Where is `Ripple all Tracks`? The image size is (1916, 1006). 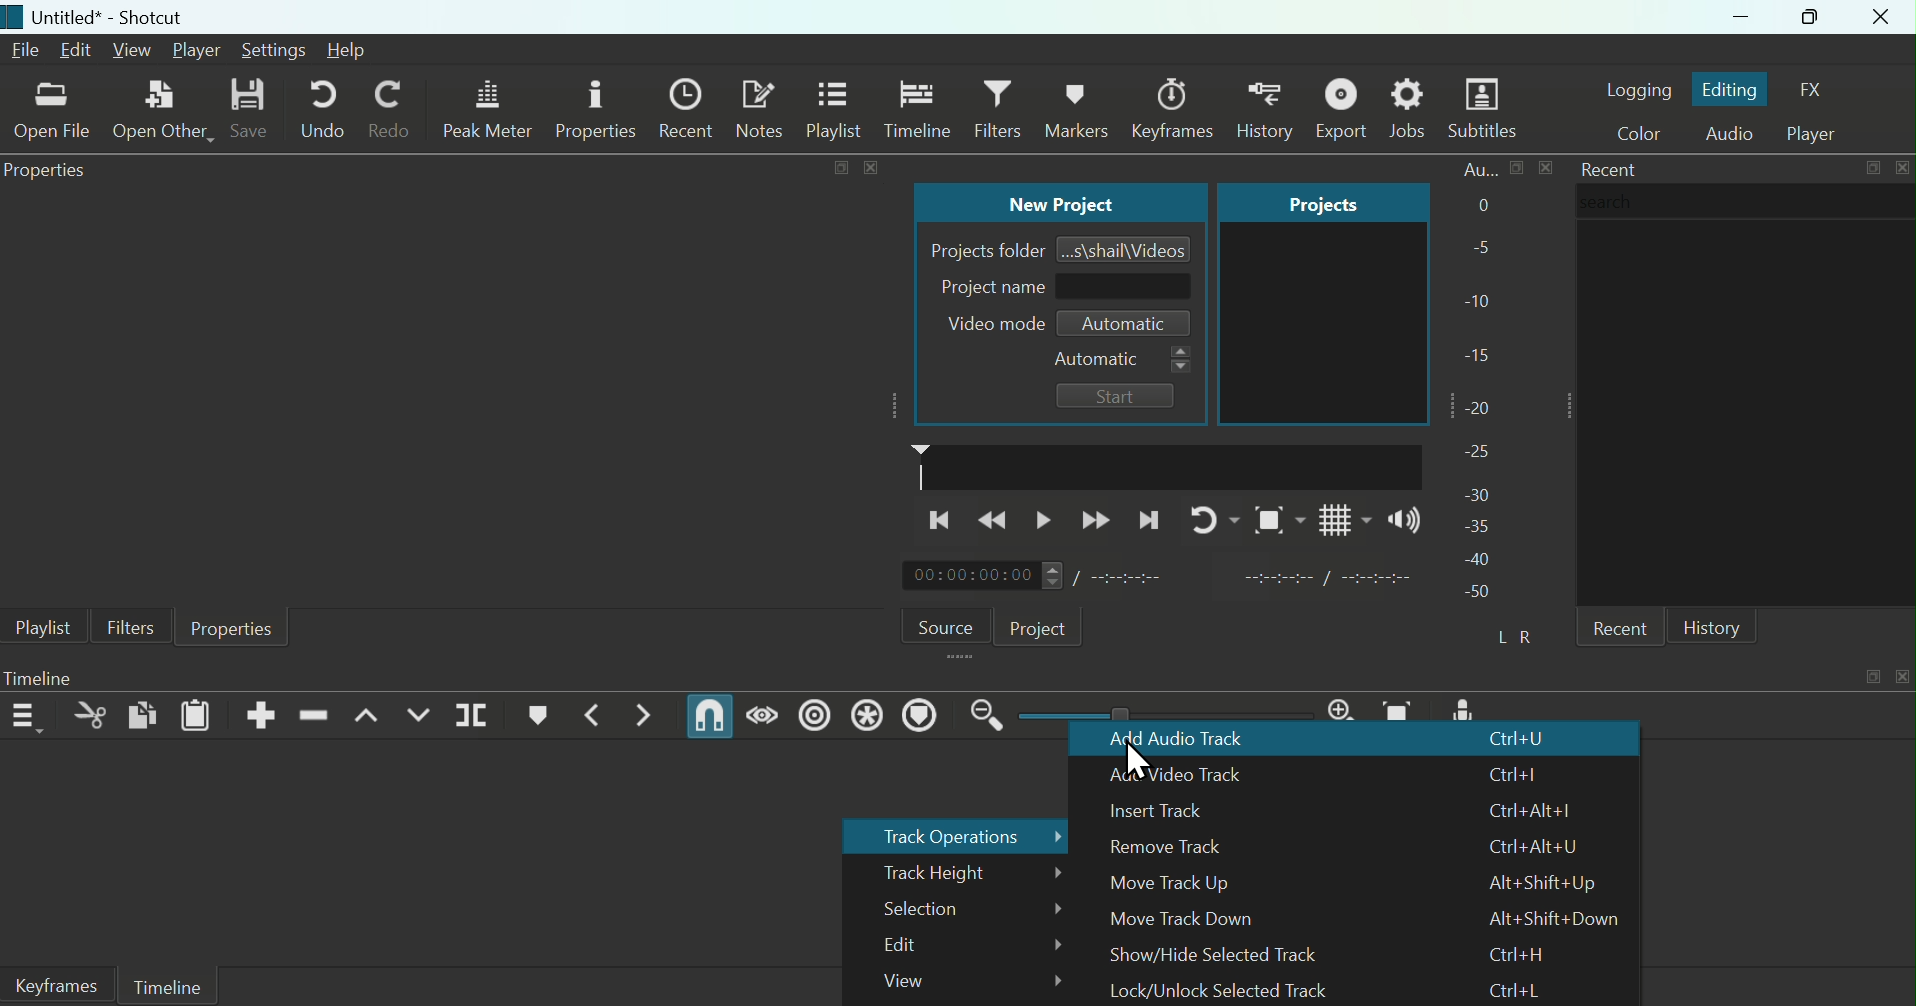
Ripple all Tracks is located at coordinates (867, 715).